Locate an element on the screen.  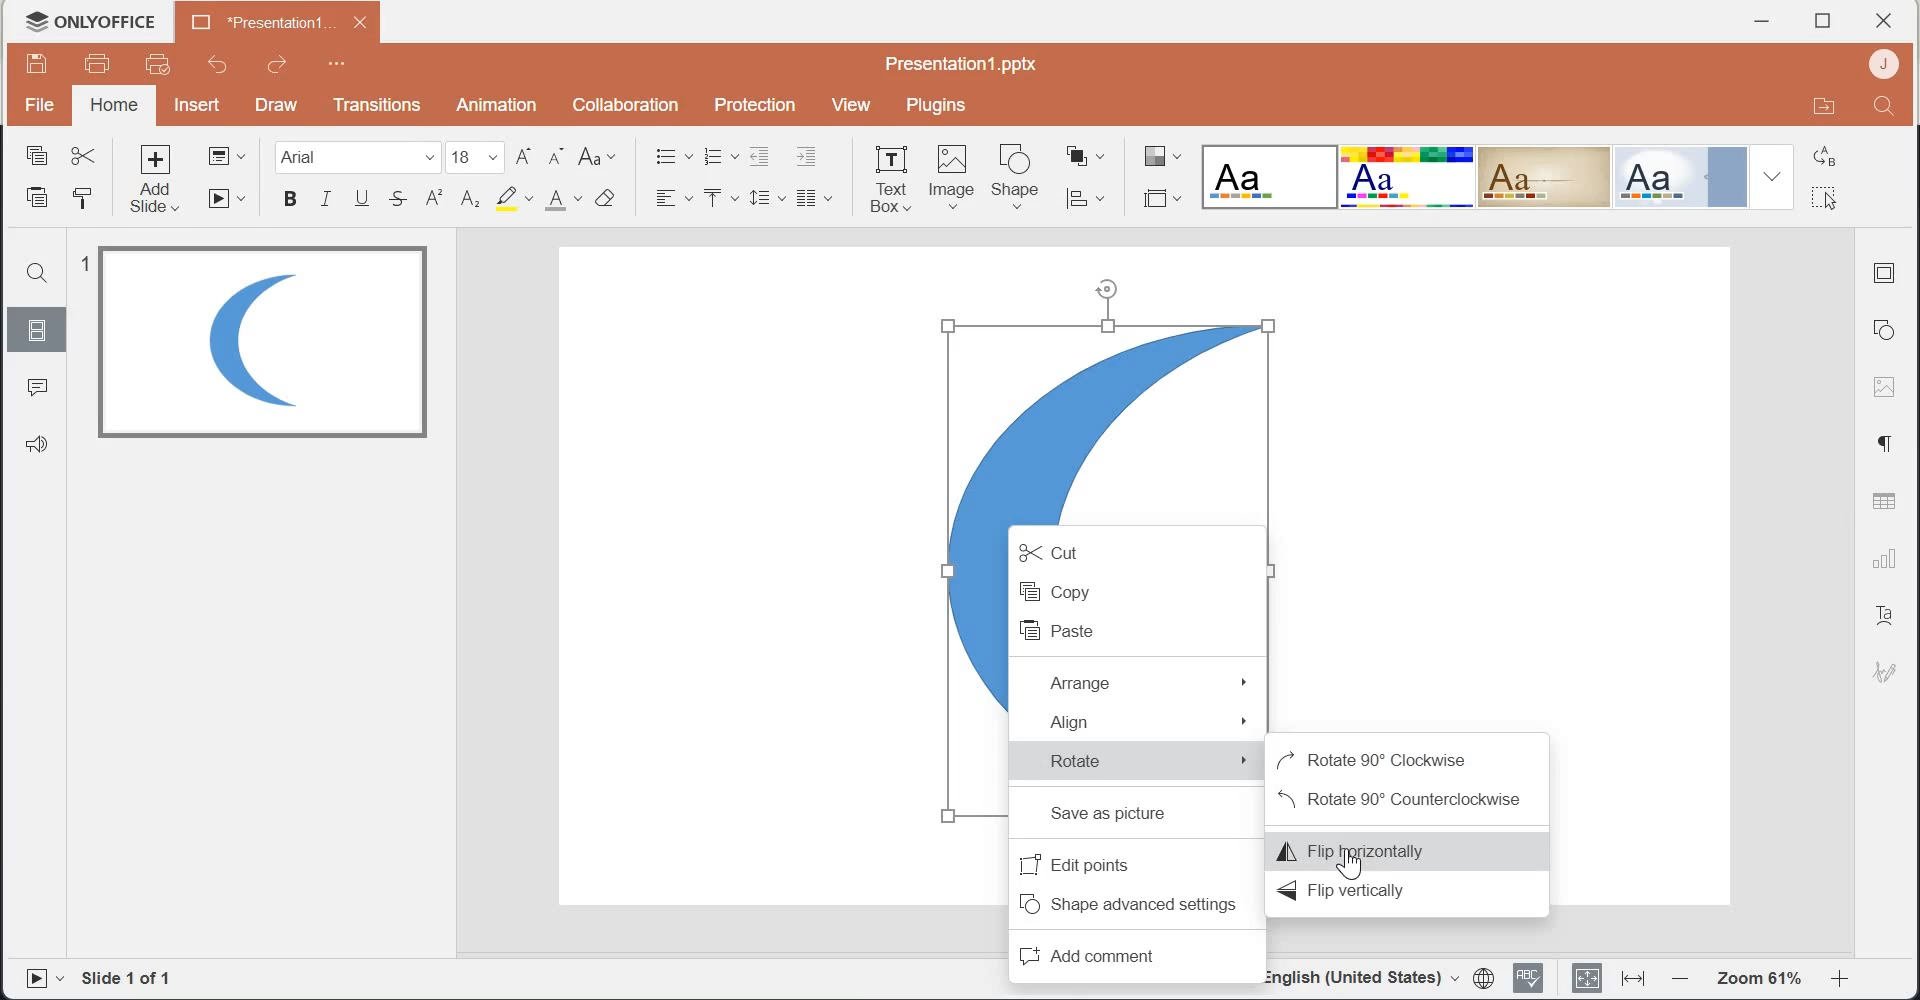
Protection is located at coordinates (748, 107).